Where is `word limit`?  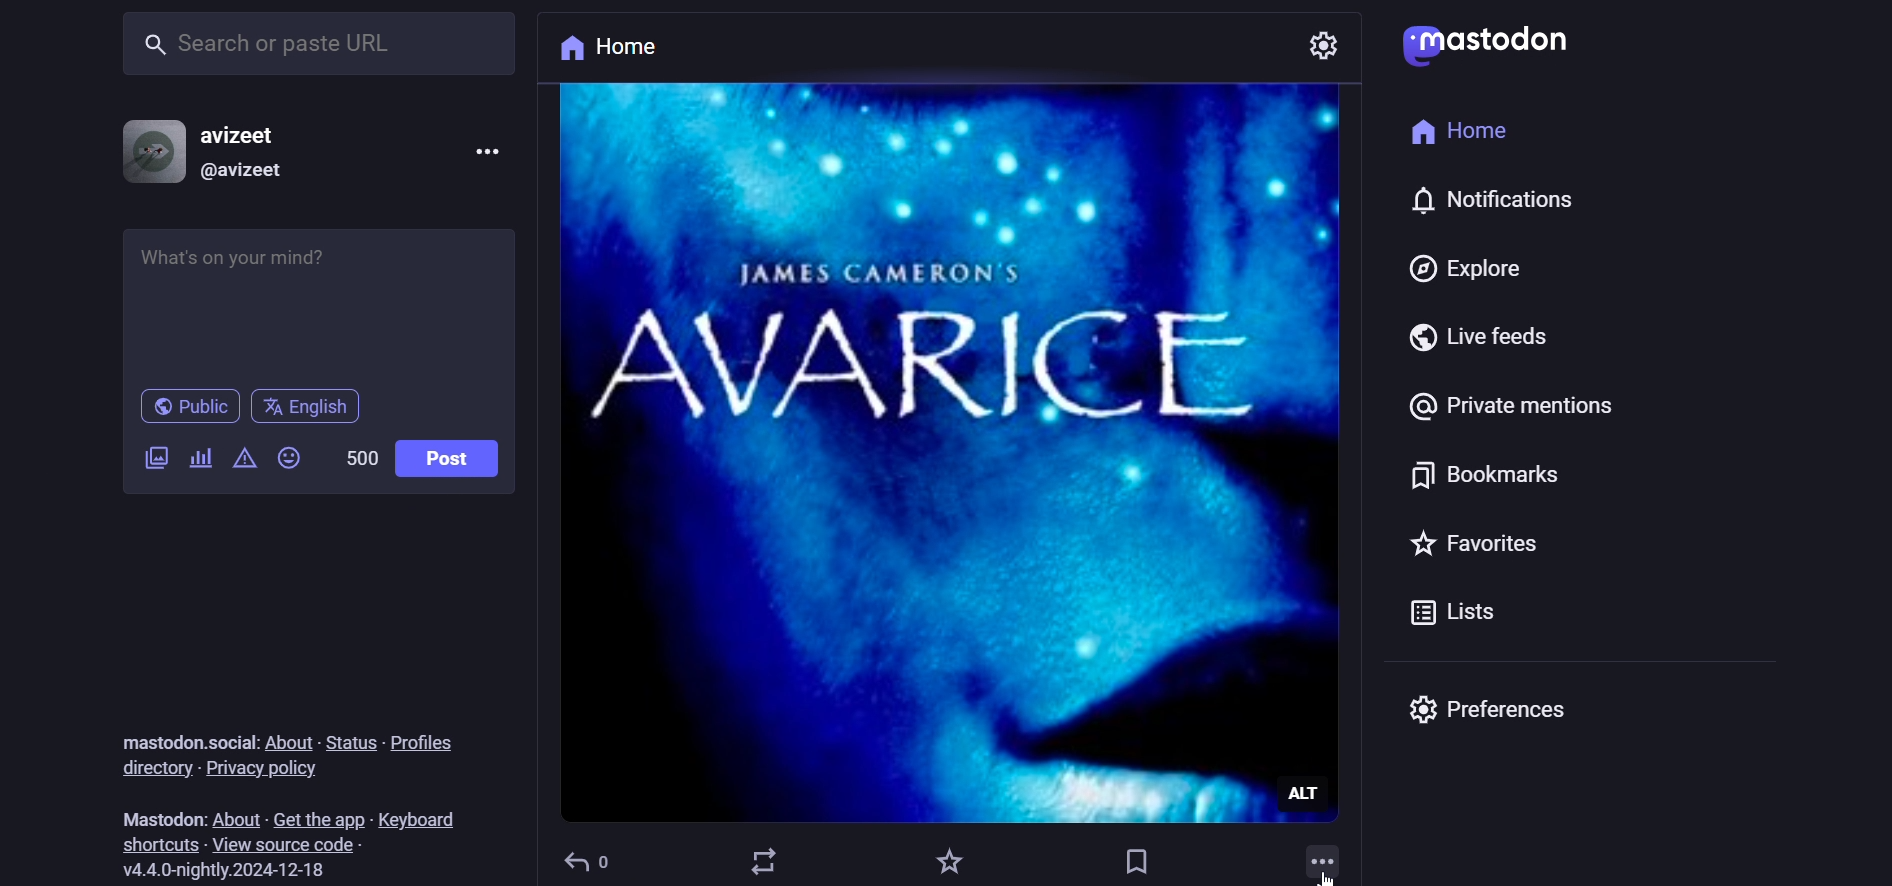 word limit is located at coordinates (362, 459).